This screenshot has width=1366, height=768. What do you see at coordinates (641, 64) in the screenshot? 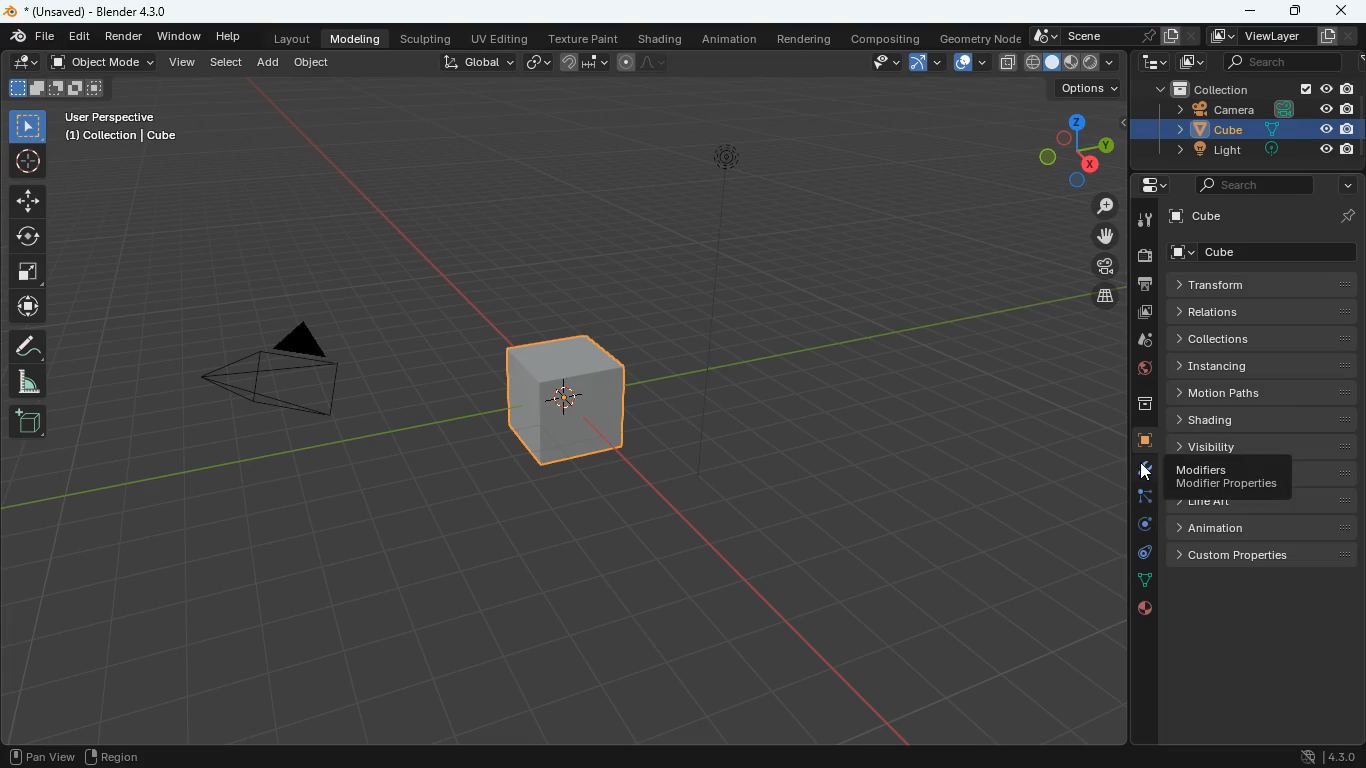
I see `line` at bounding box center [641, 64].